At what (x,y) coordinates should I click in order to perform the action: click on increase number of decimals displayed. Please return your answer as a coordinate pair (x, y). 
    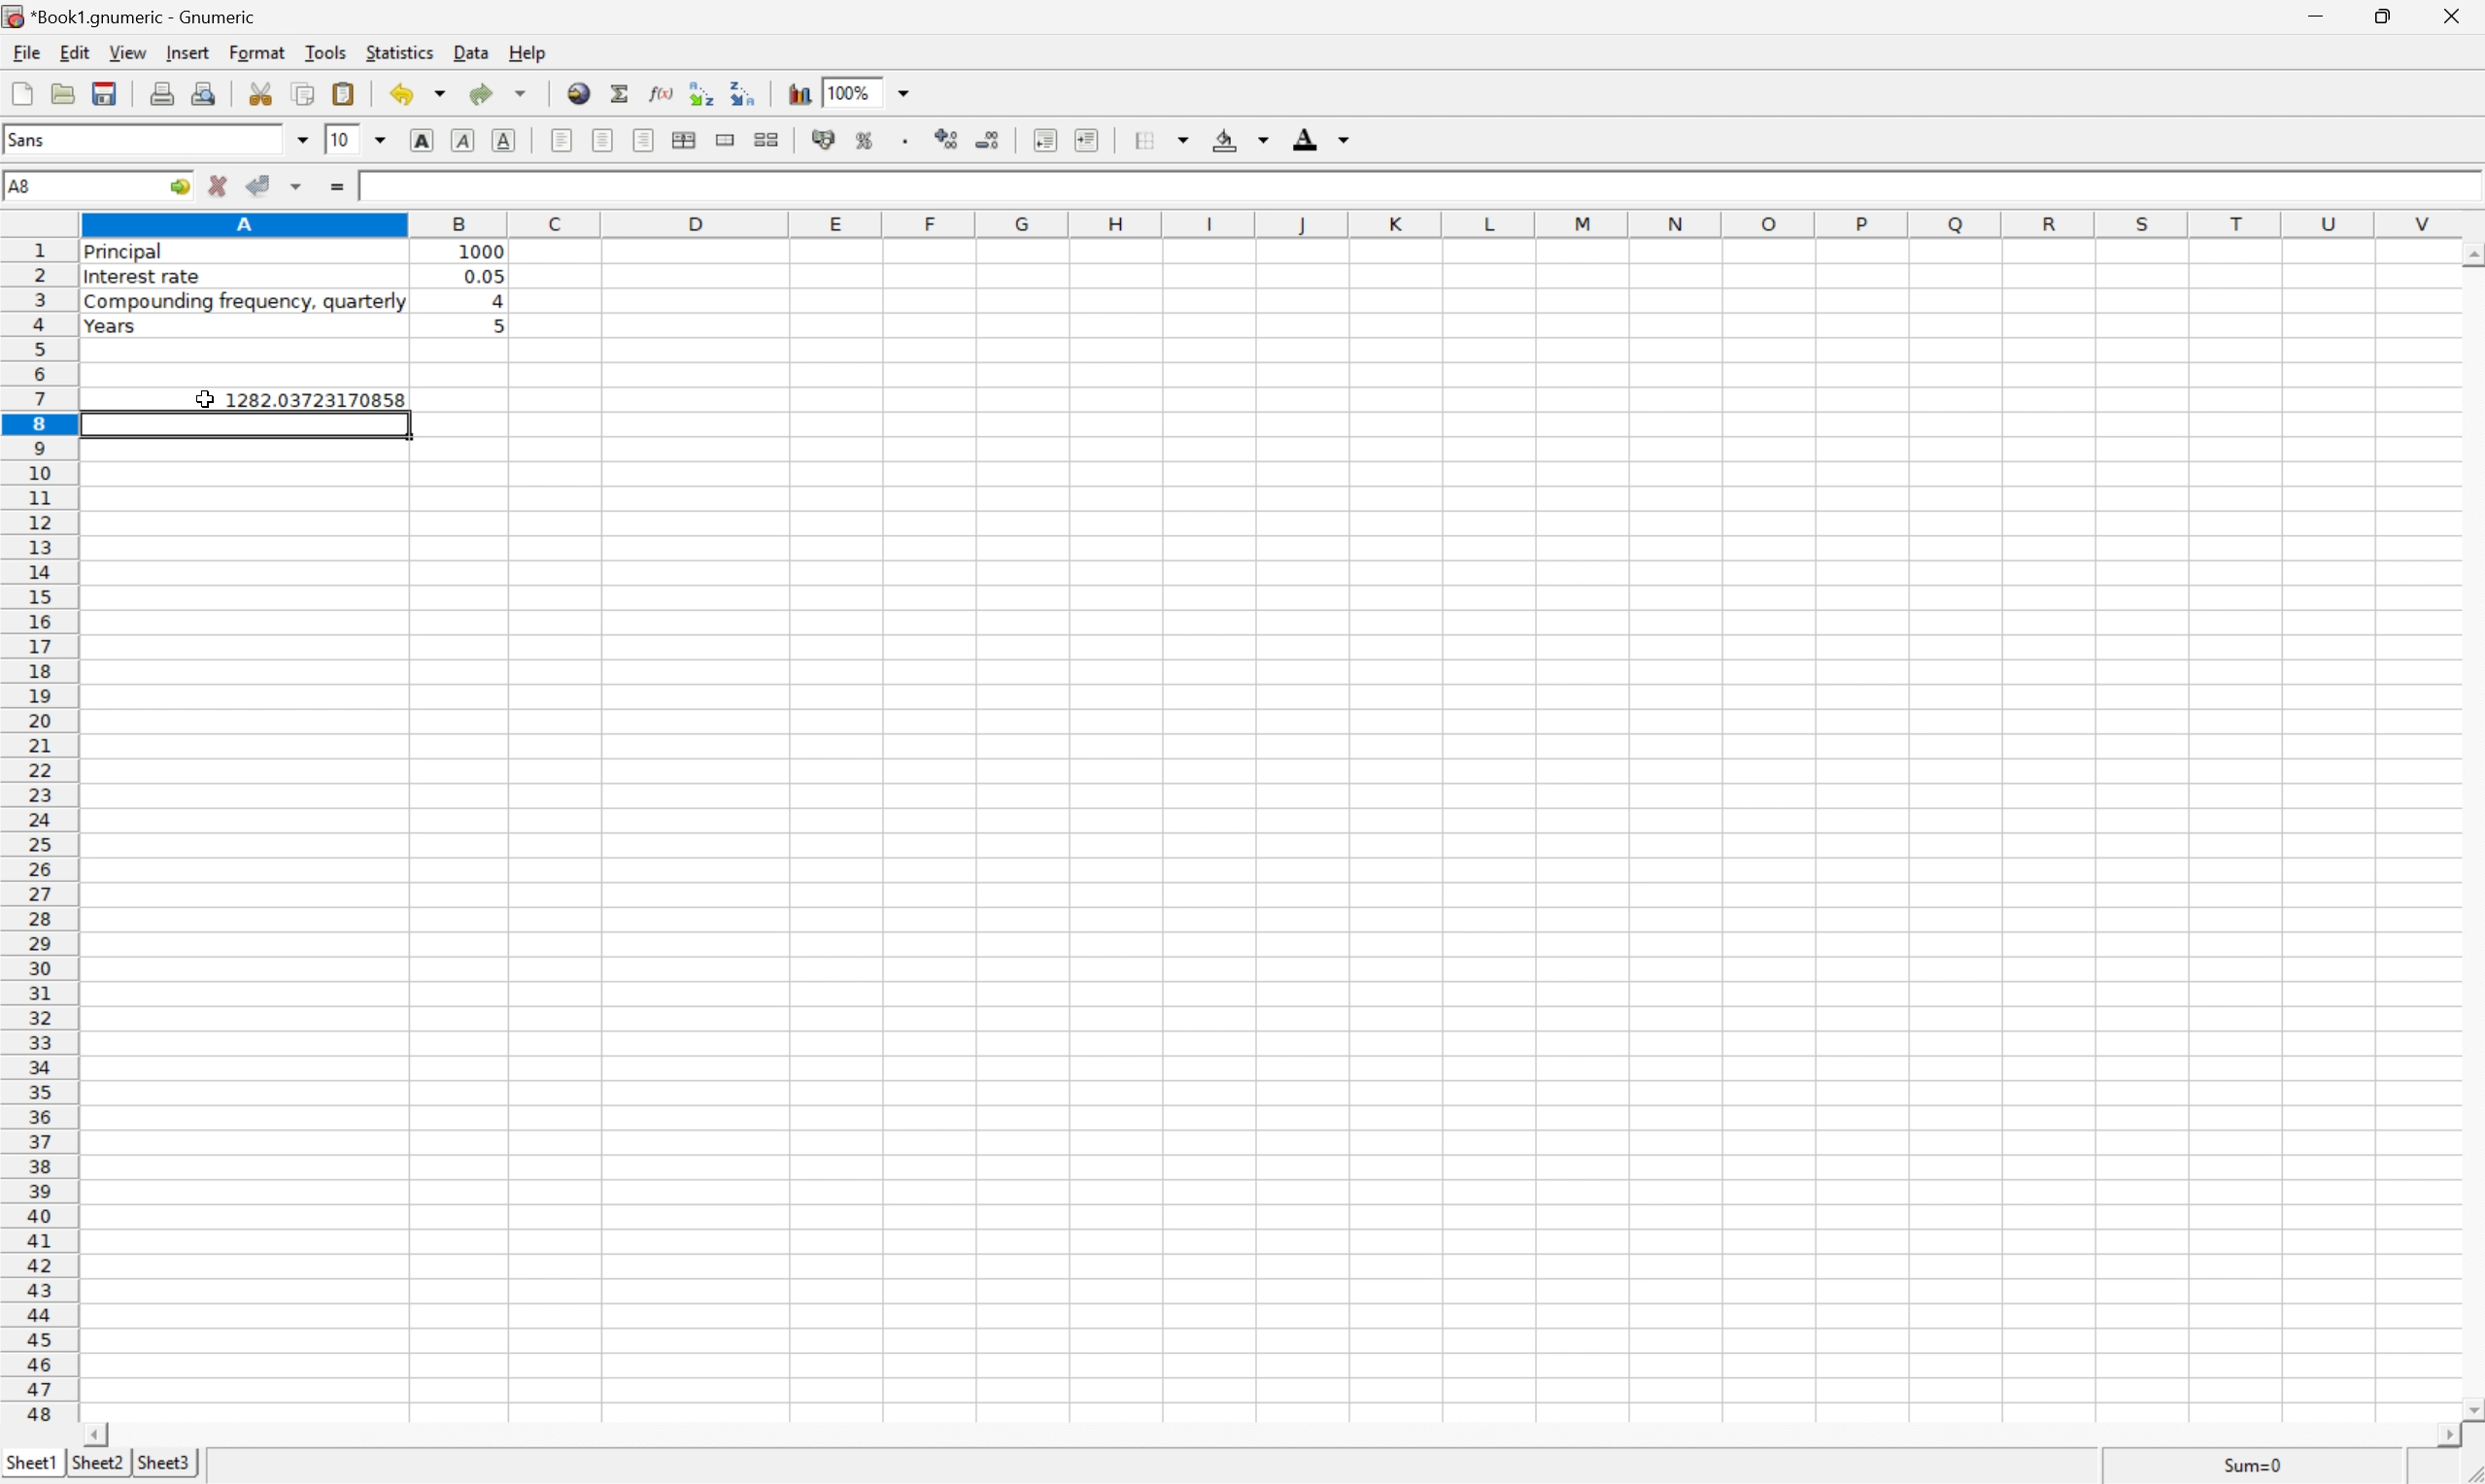
    Looking at the image, I should click on (948, 139).